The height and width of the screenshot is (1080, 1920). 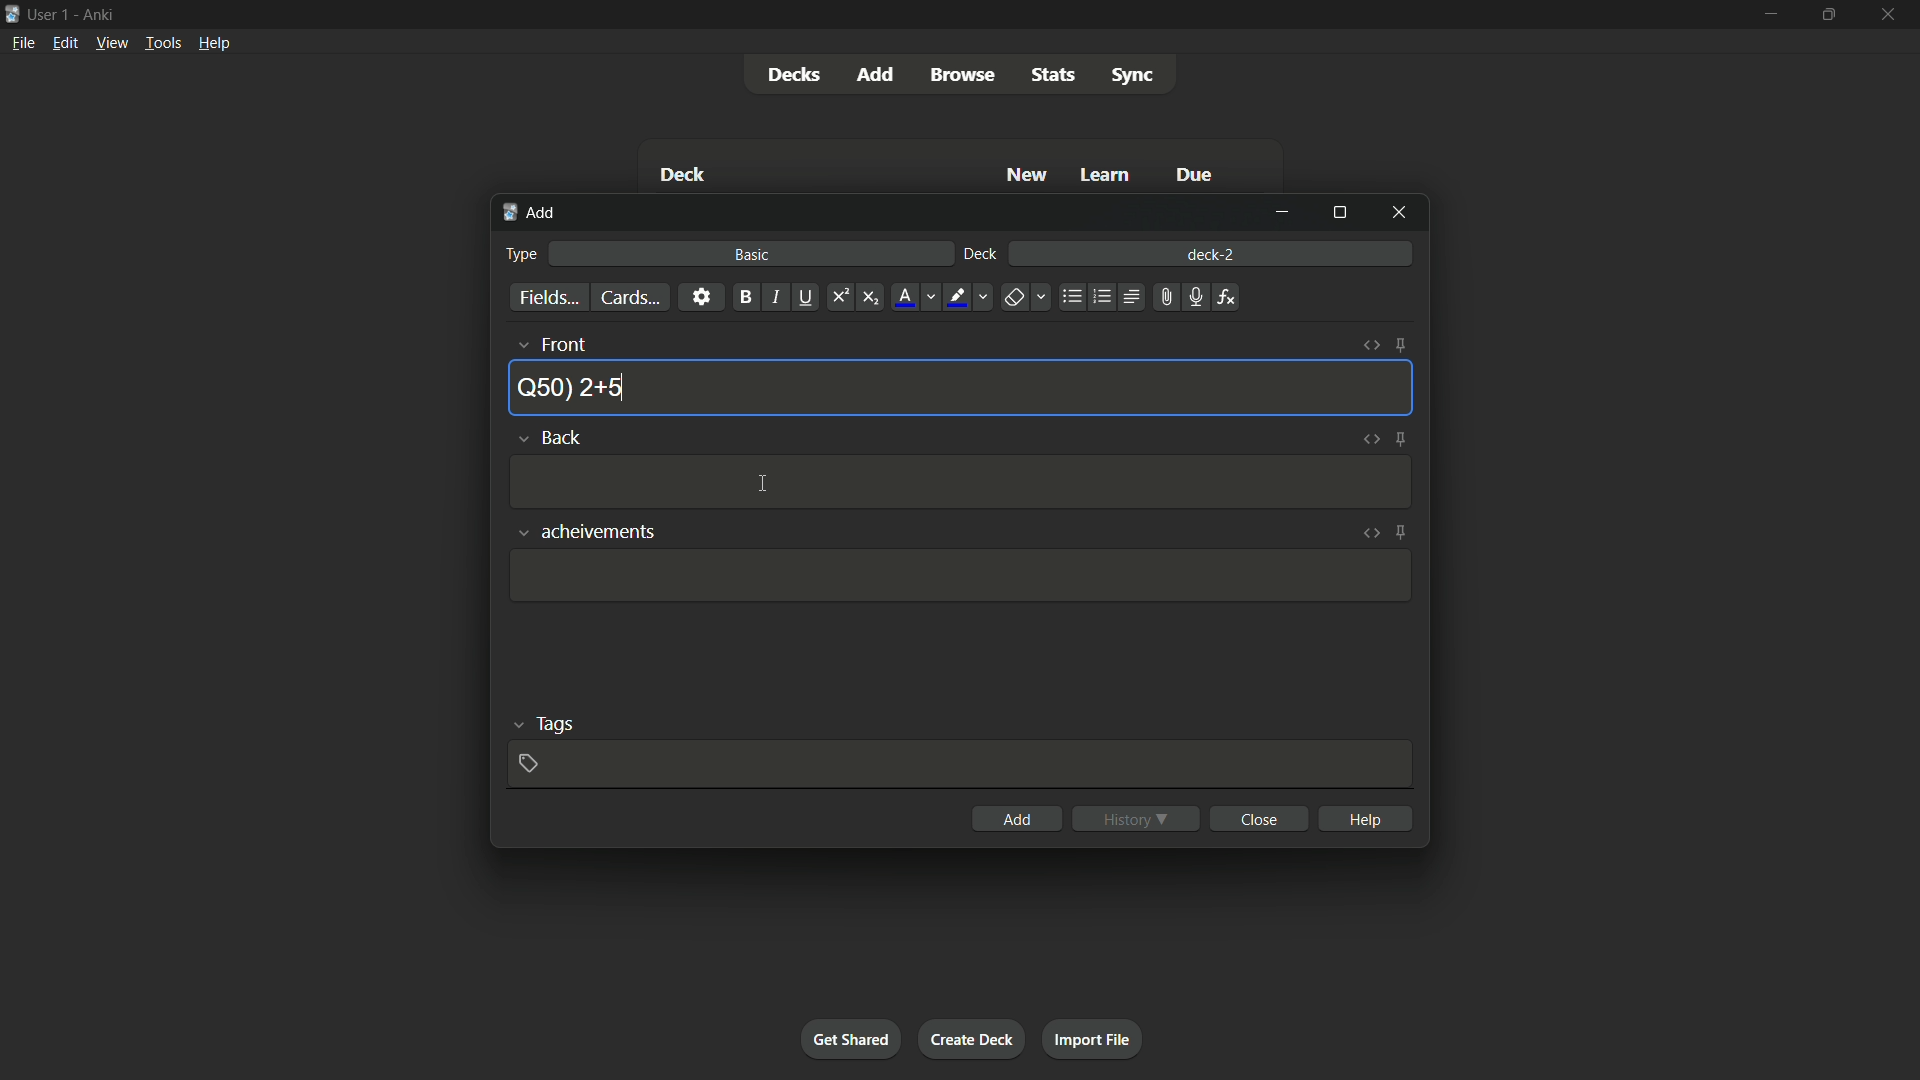 I want to click on attach, so click(x=1165, y=298).